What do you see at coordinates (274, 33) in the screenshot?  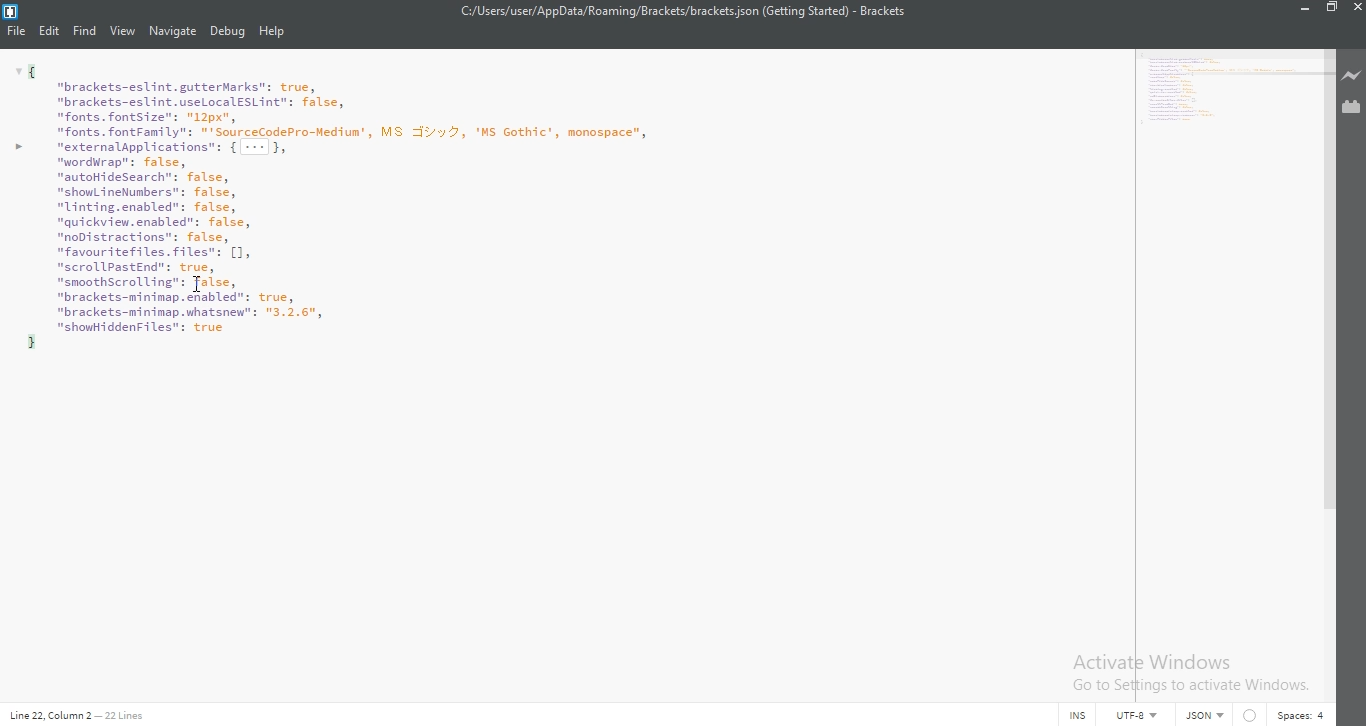 I see `Help` at bounding box center [274, 33].